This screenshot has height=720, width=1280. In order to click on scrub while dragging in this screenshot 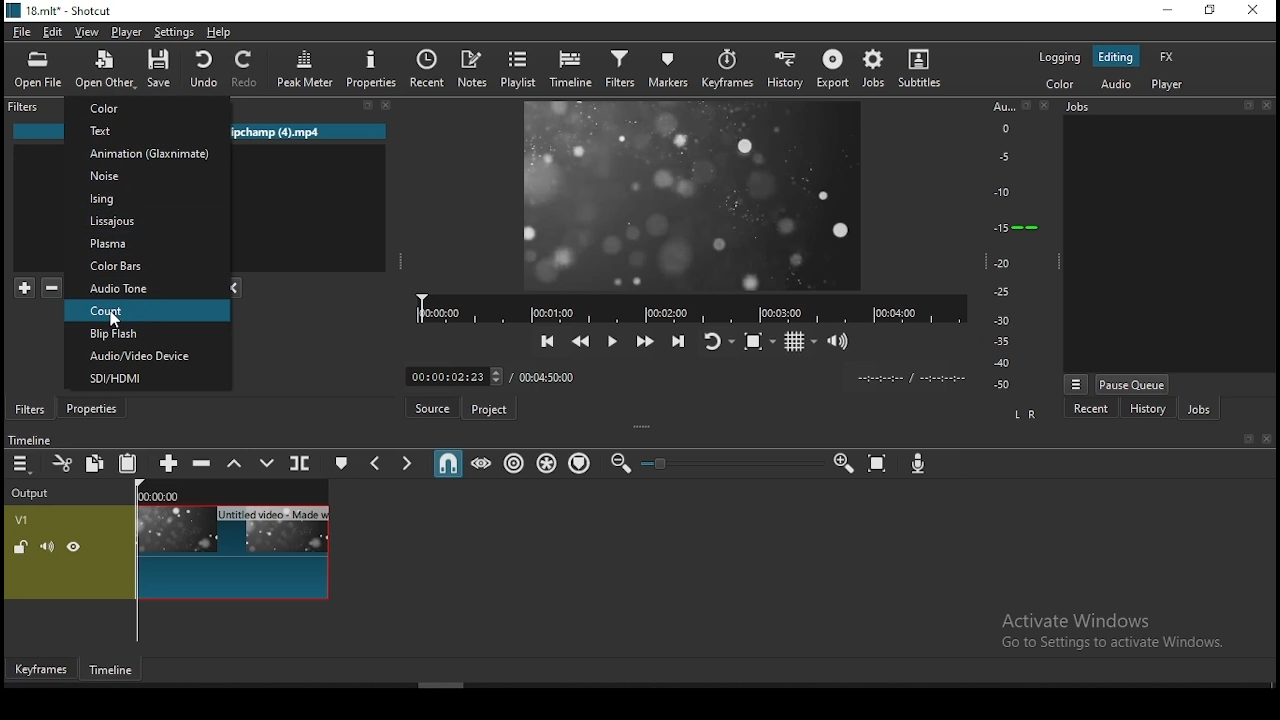, I will do `click(483, 464)`.